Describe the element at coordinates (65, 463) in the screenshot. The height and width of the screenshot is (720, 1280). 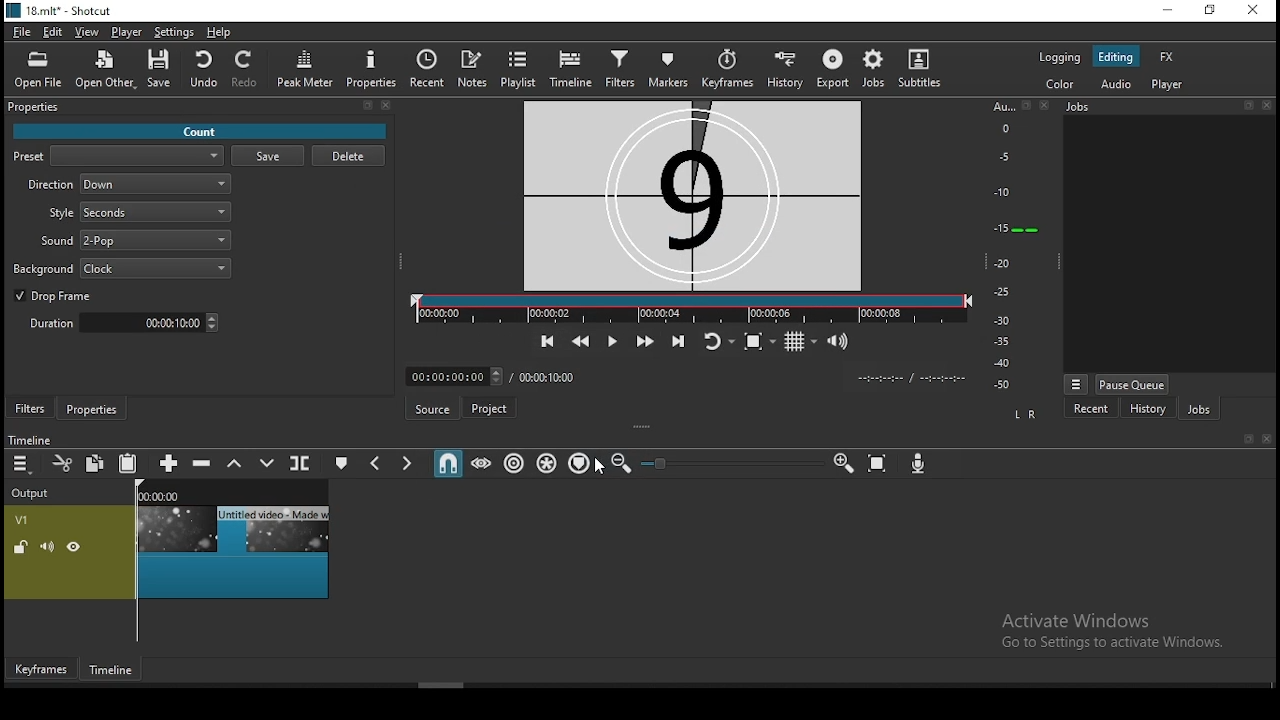
I see `cut` at that location.